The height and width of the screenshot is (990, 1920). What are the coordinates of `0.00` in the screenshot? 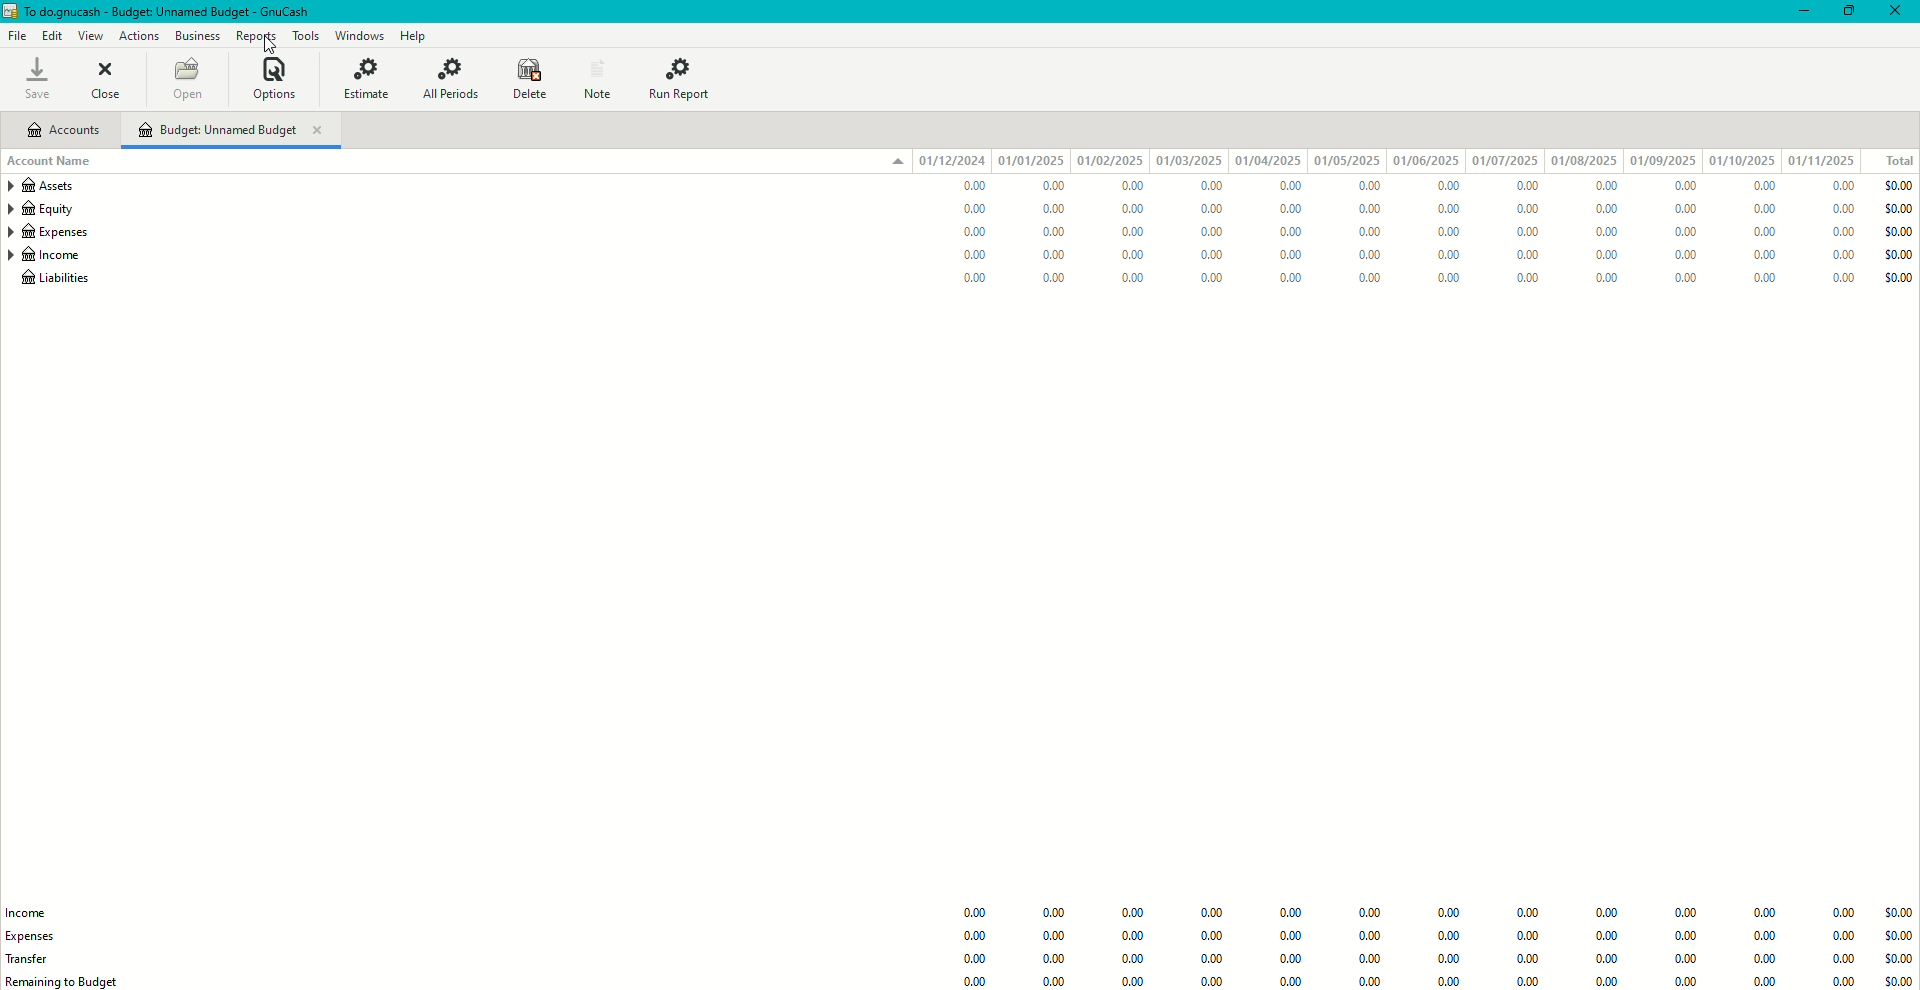 It's located at (1373, 230).